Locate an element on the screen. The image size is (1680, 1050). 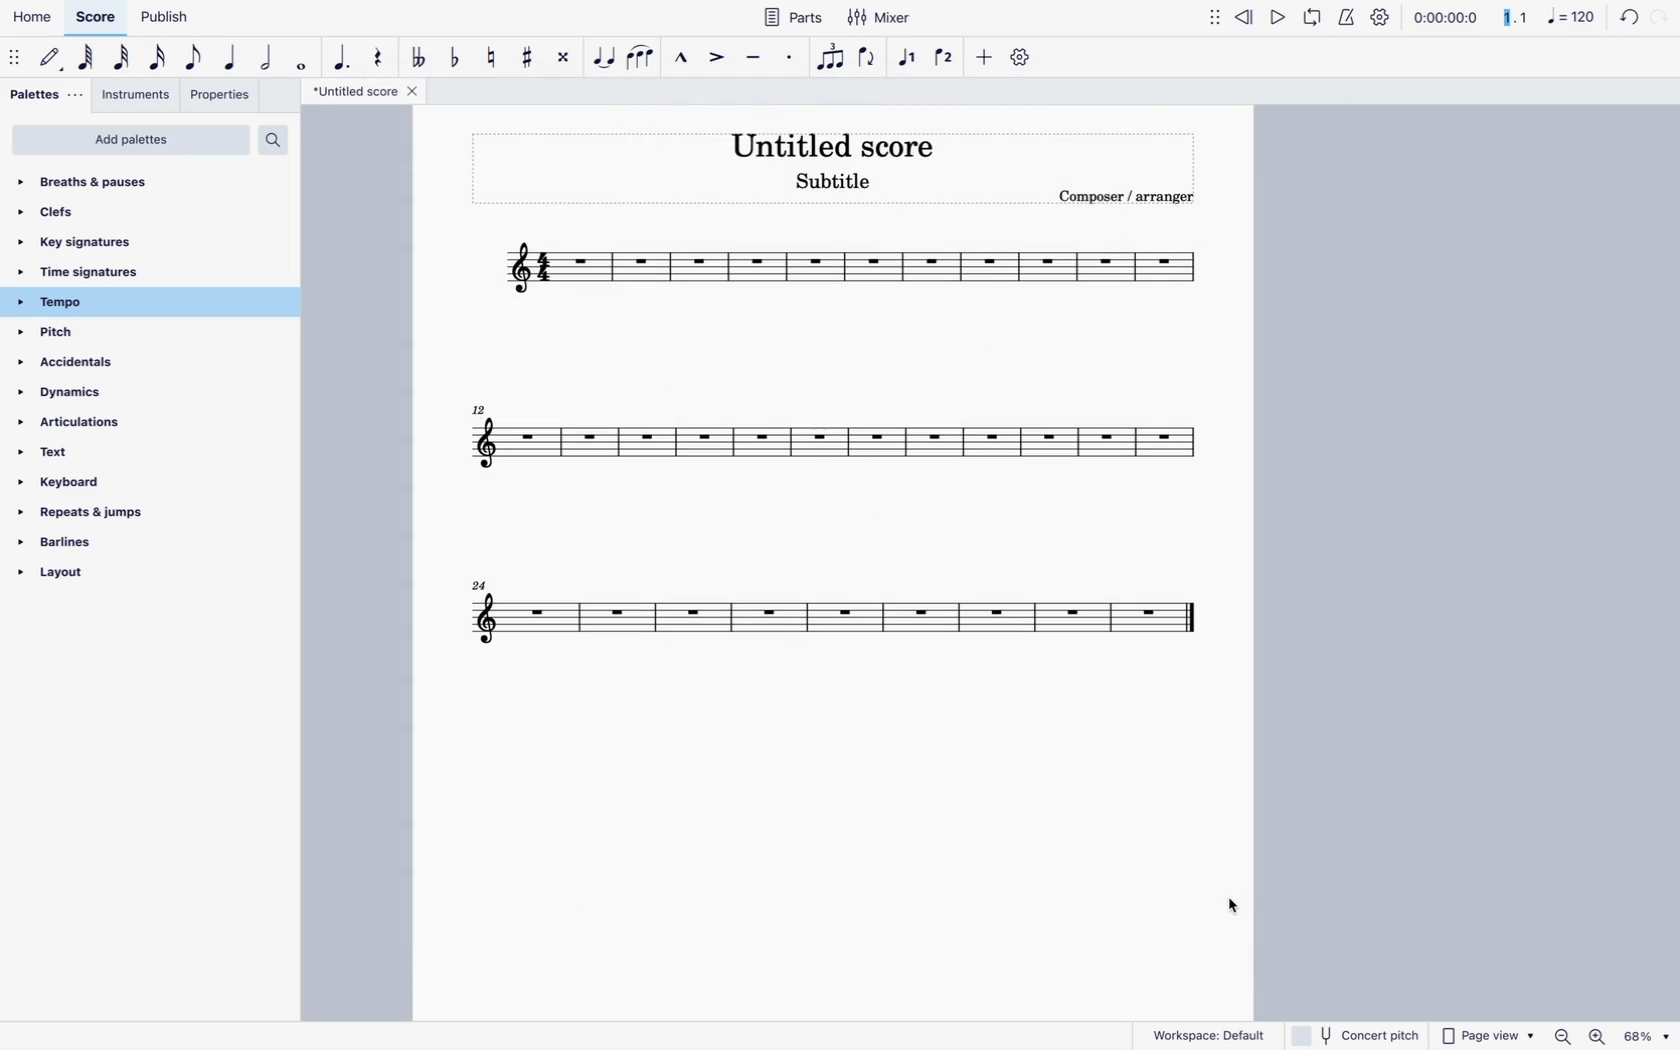
zoom is located at coordinates (1610, 1037).